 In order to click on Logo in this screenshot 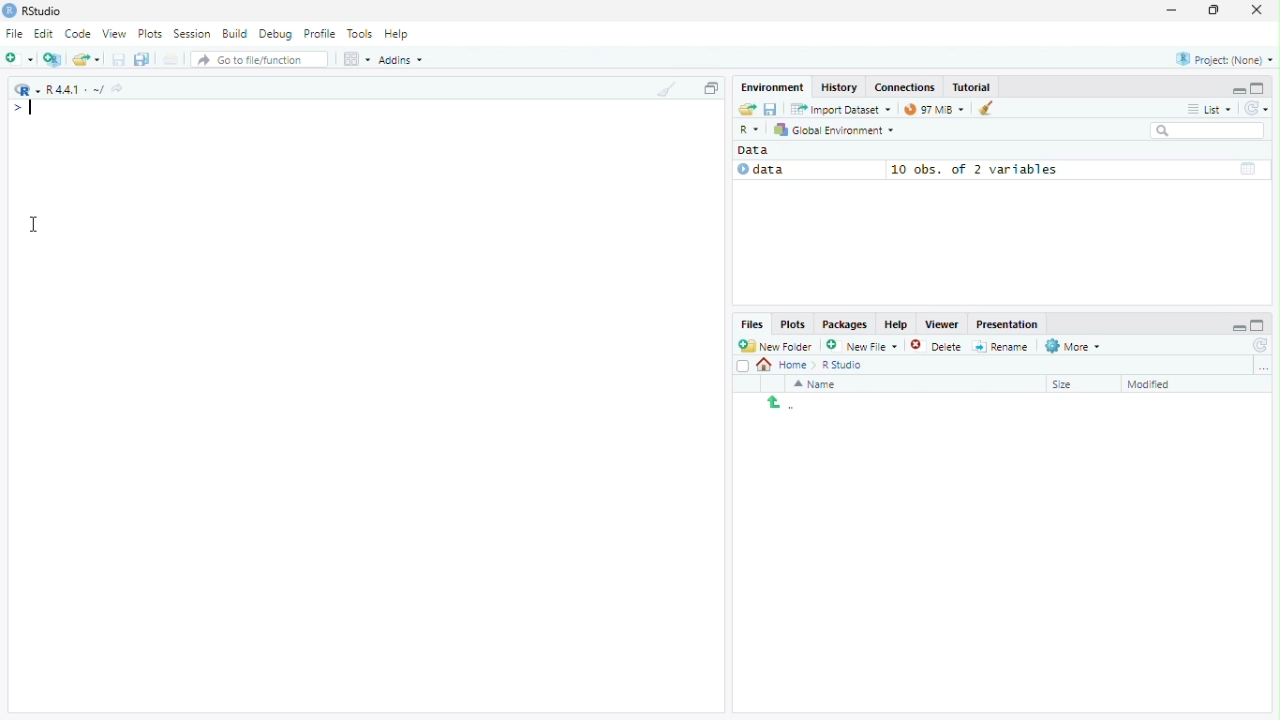, I will do `click(9, 11)`.